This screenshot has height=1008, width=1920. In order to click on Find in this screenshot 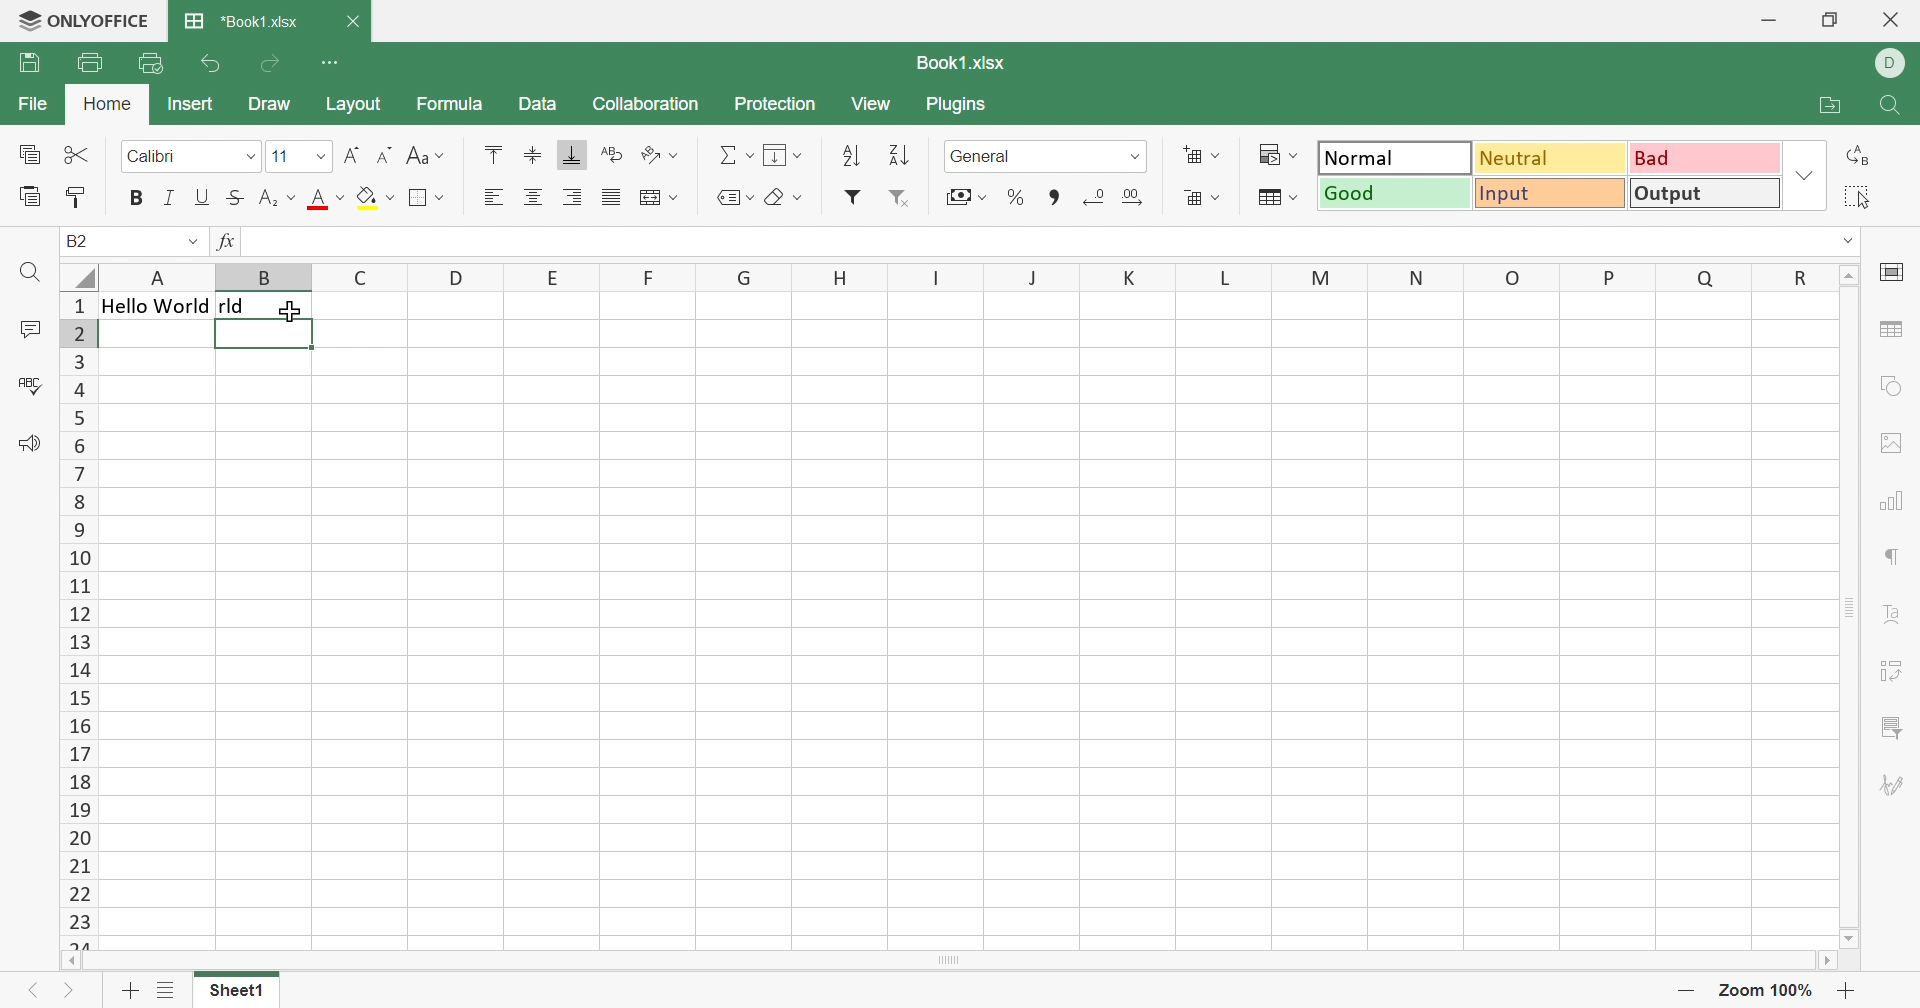, I will do `click(1895, 105)`.